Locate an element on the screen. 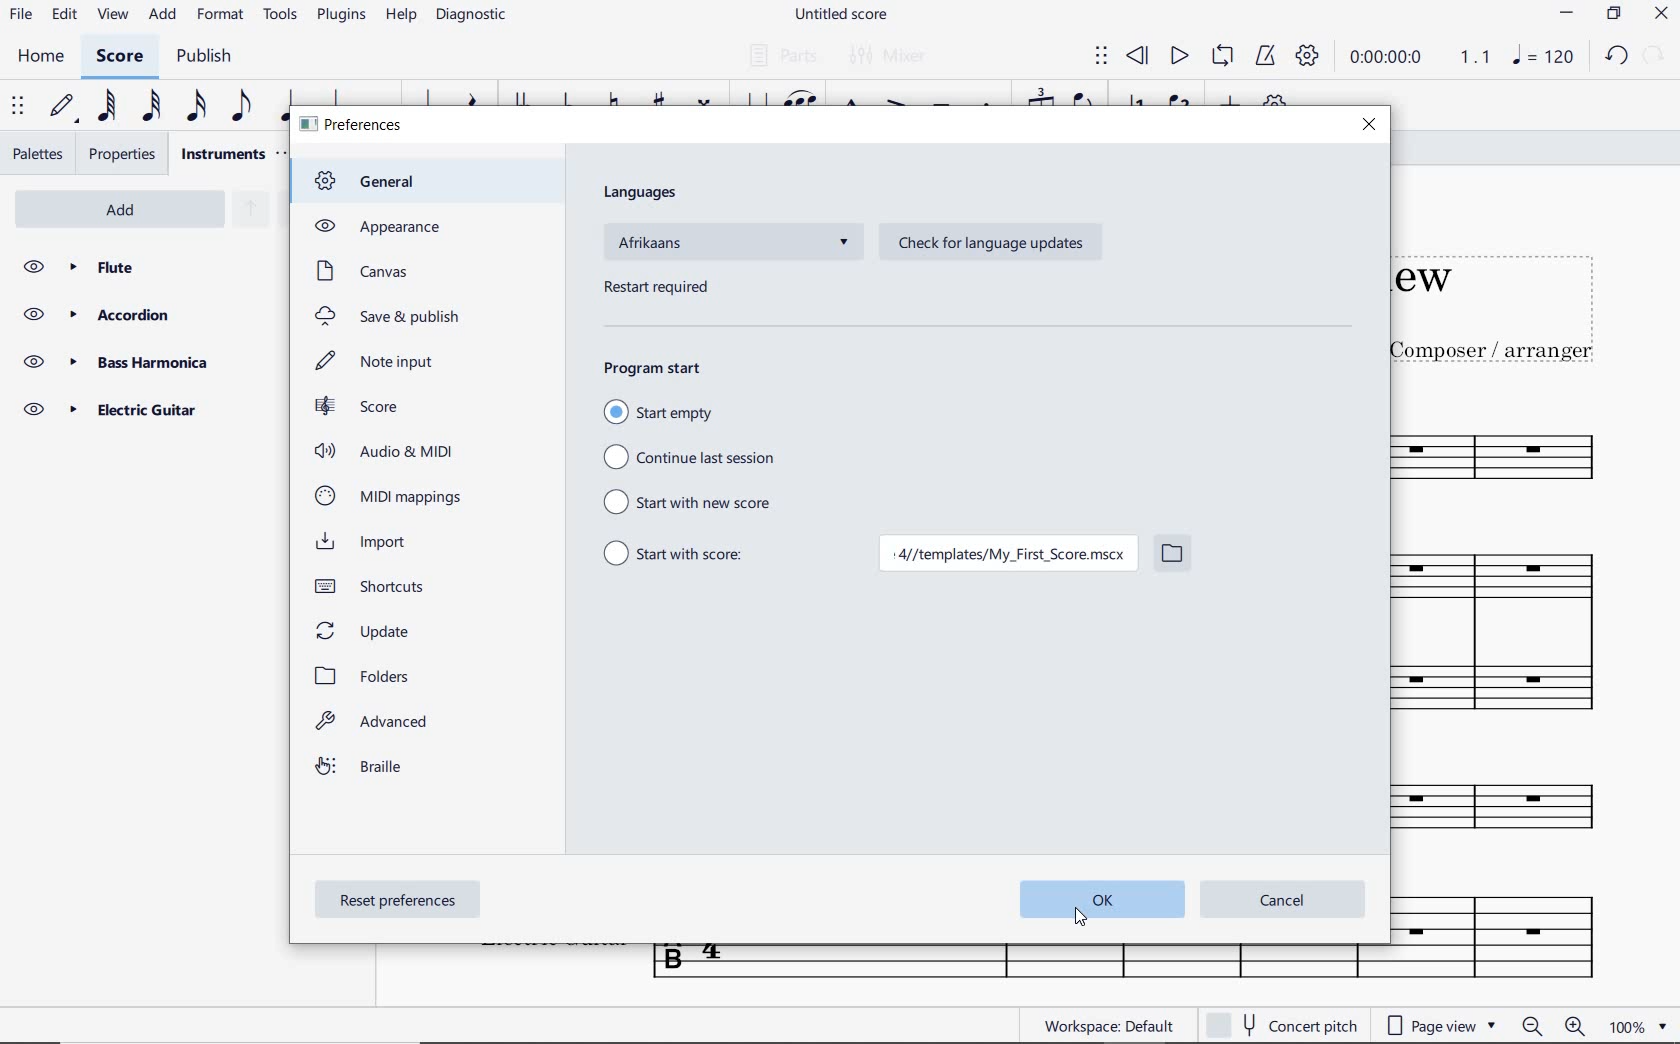 This screenshot has width=1680, height=1044. concert pitch is located at coordinates (1282, 1025).